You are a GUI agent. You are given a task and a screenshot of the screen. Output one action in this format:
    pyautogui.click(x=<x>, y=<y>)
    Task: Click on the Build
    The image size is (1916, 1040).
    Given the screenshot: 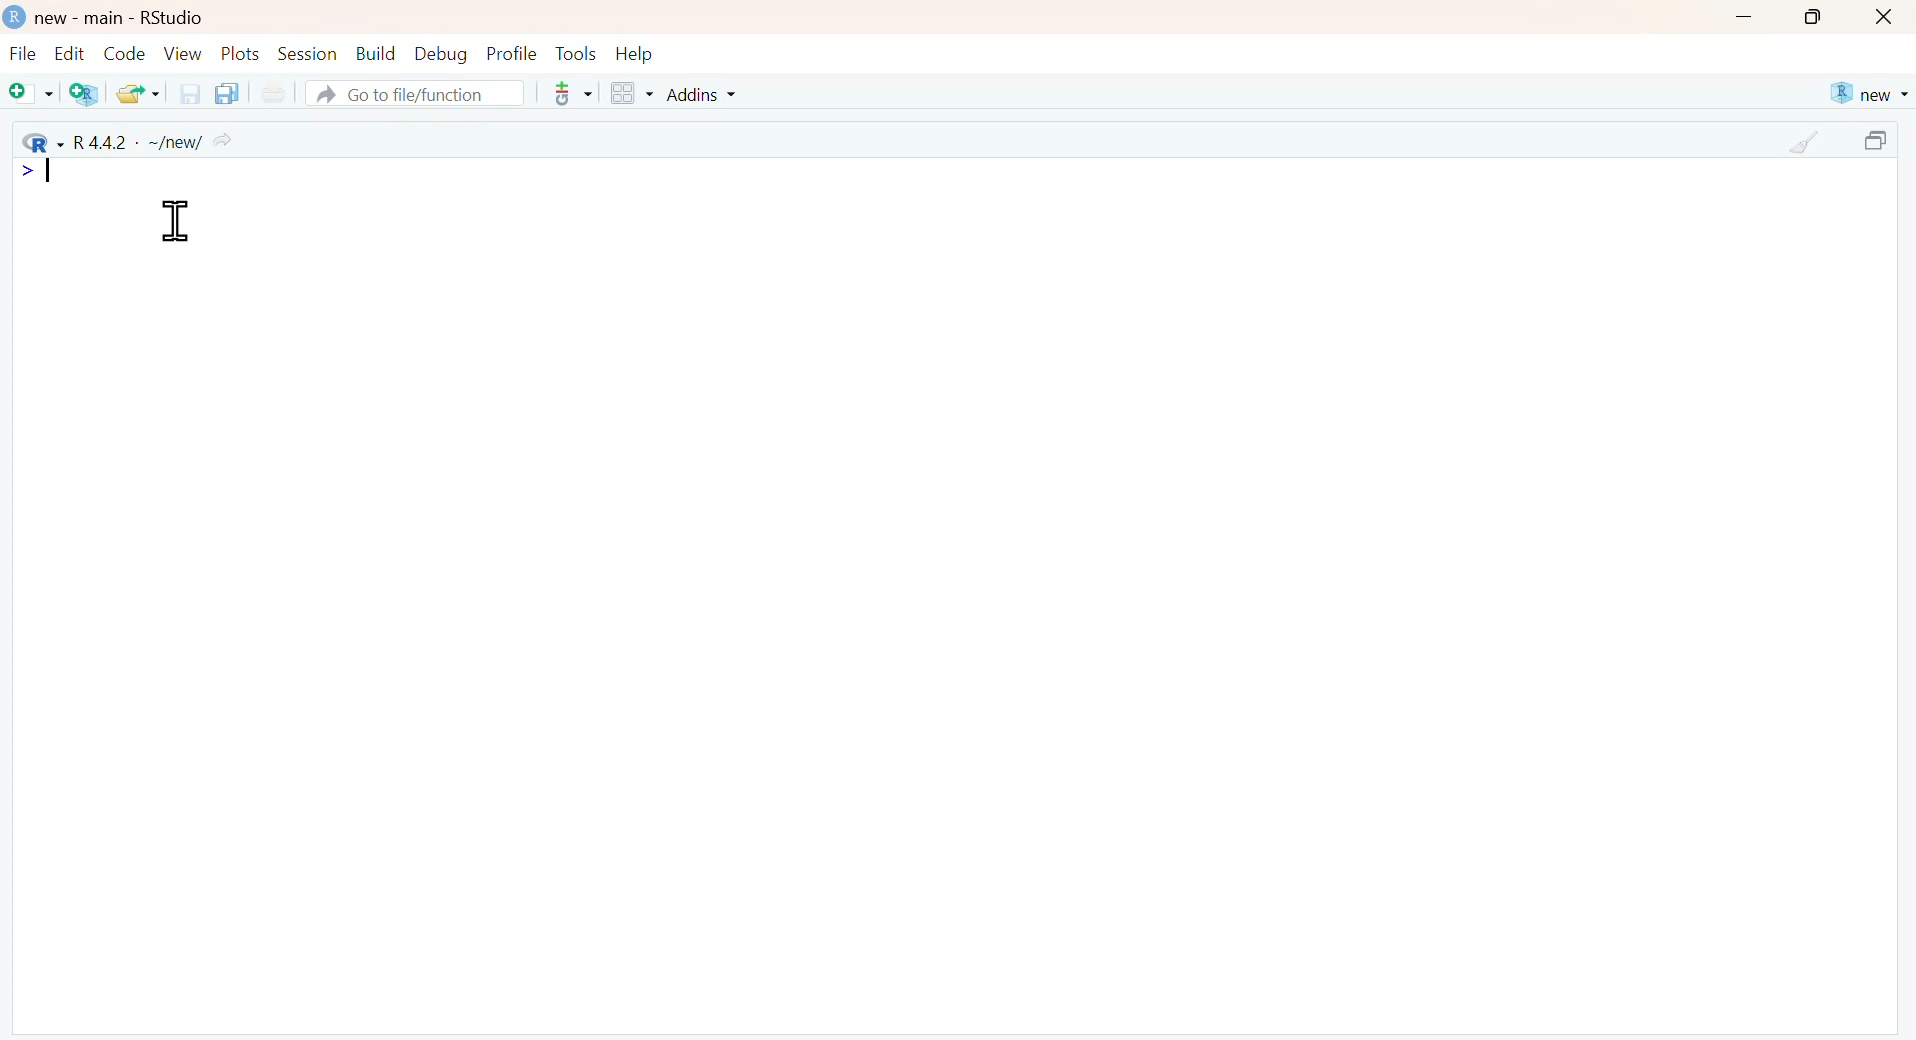 What is the action you would take?
    pyautogui.click(x=375, y=54)
    